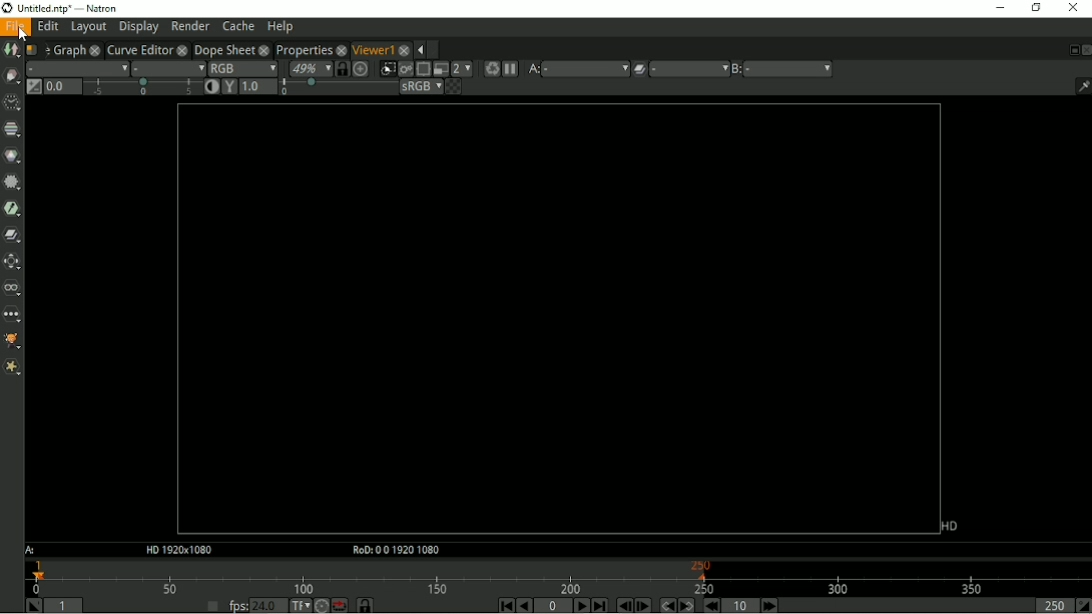 Image resolution: width=1092 pixels, height=614 pixels. I want to click on Current frame, so click(554, 606).